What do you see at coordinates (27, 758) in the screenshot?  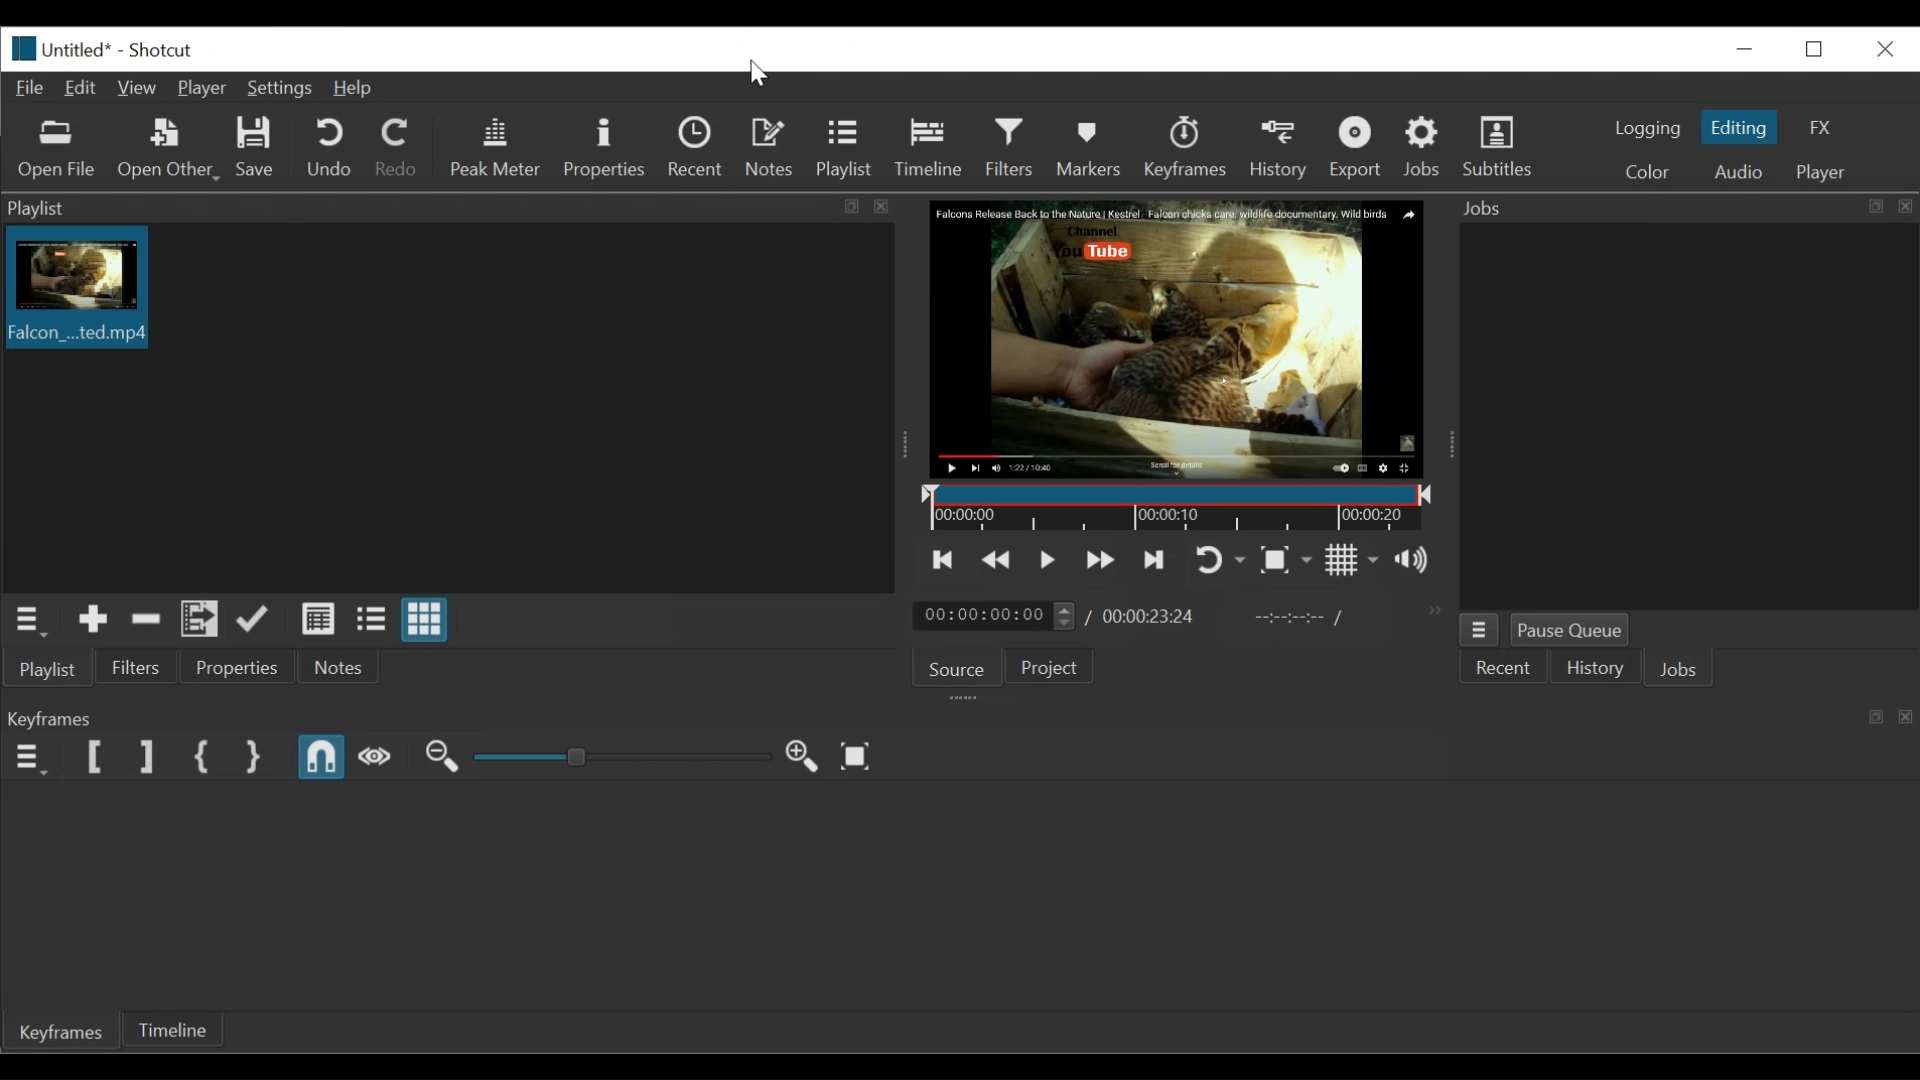 I see `Keyframe menu` at bounding box center [27, 758].